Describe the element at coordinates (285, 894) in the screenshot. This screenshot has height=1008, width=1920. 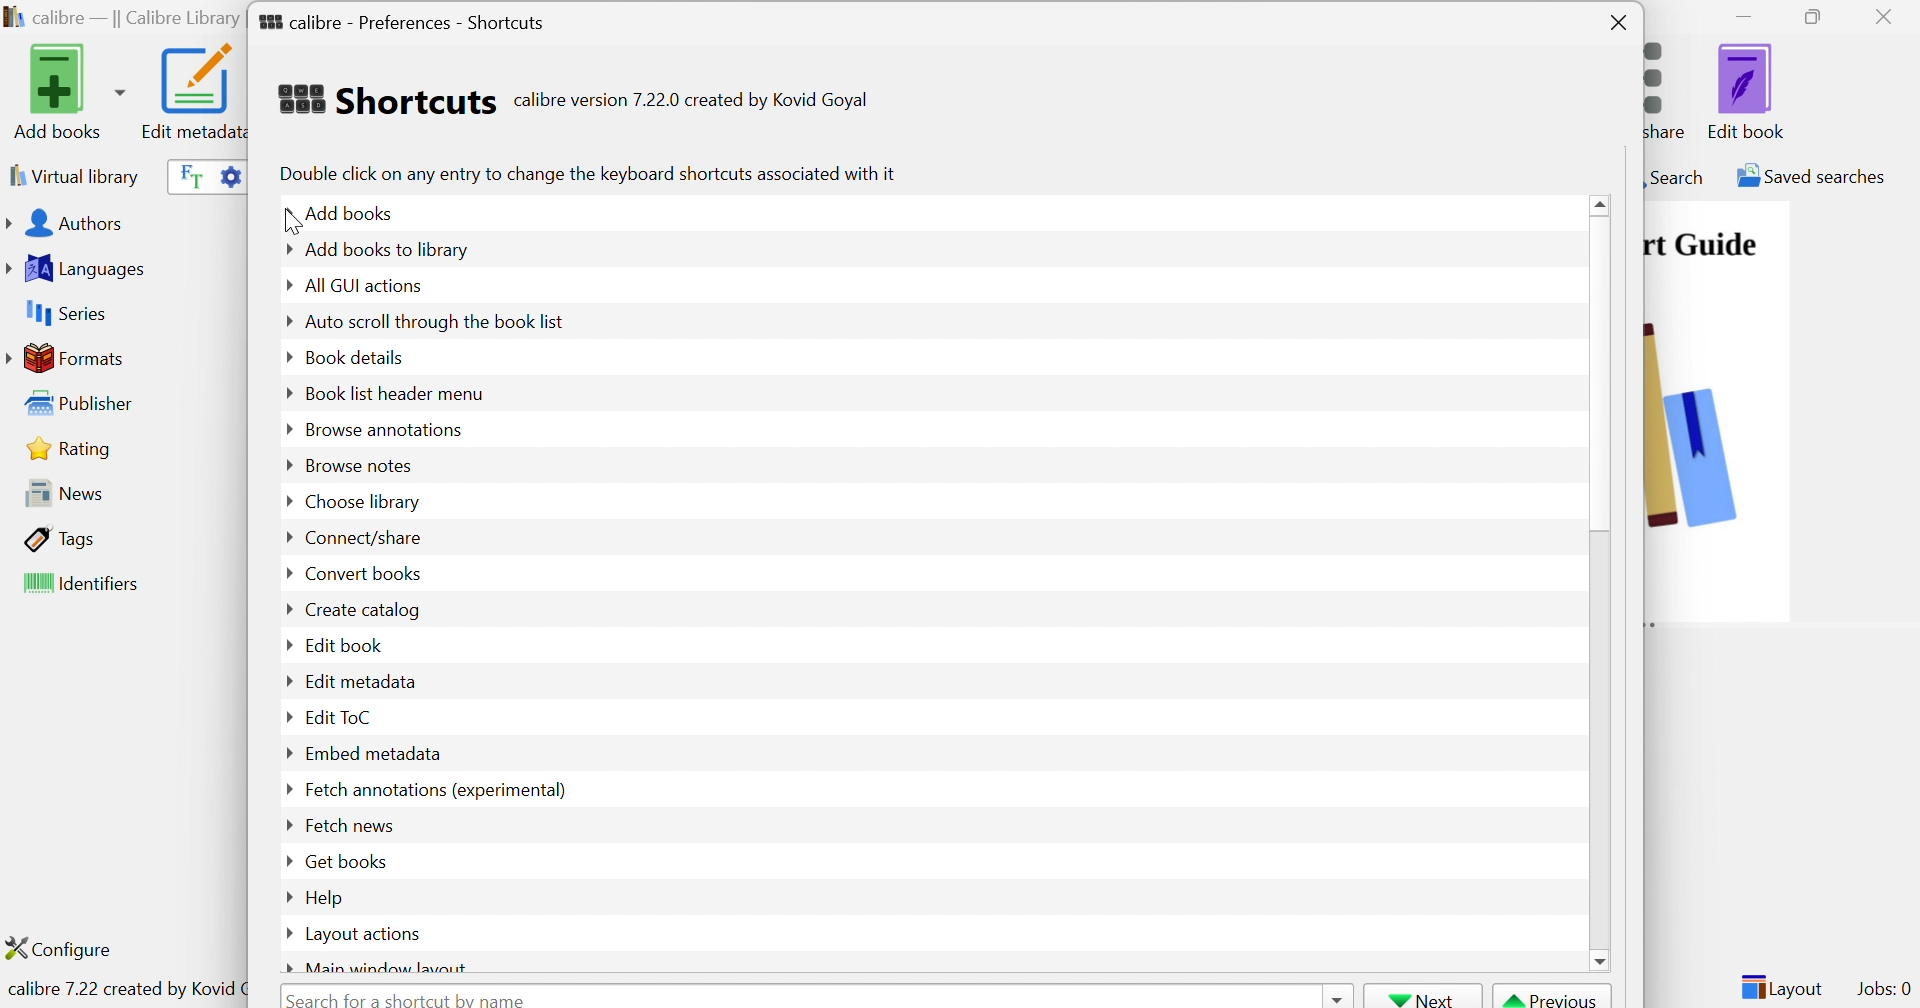
I see `Drop Down` at that location.